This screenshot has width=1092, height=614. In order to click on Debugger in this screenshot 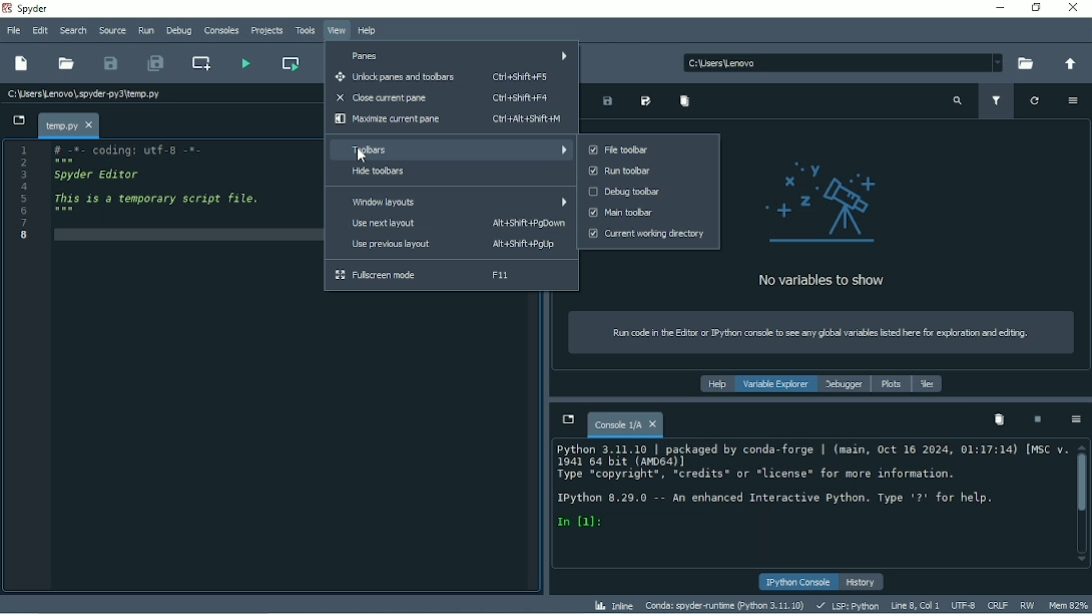, I will do `click(844, 385)`.